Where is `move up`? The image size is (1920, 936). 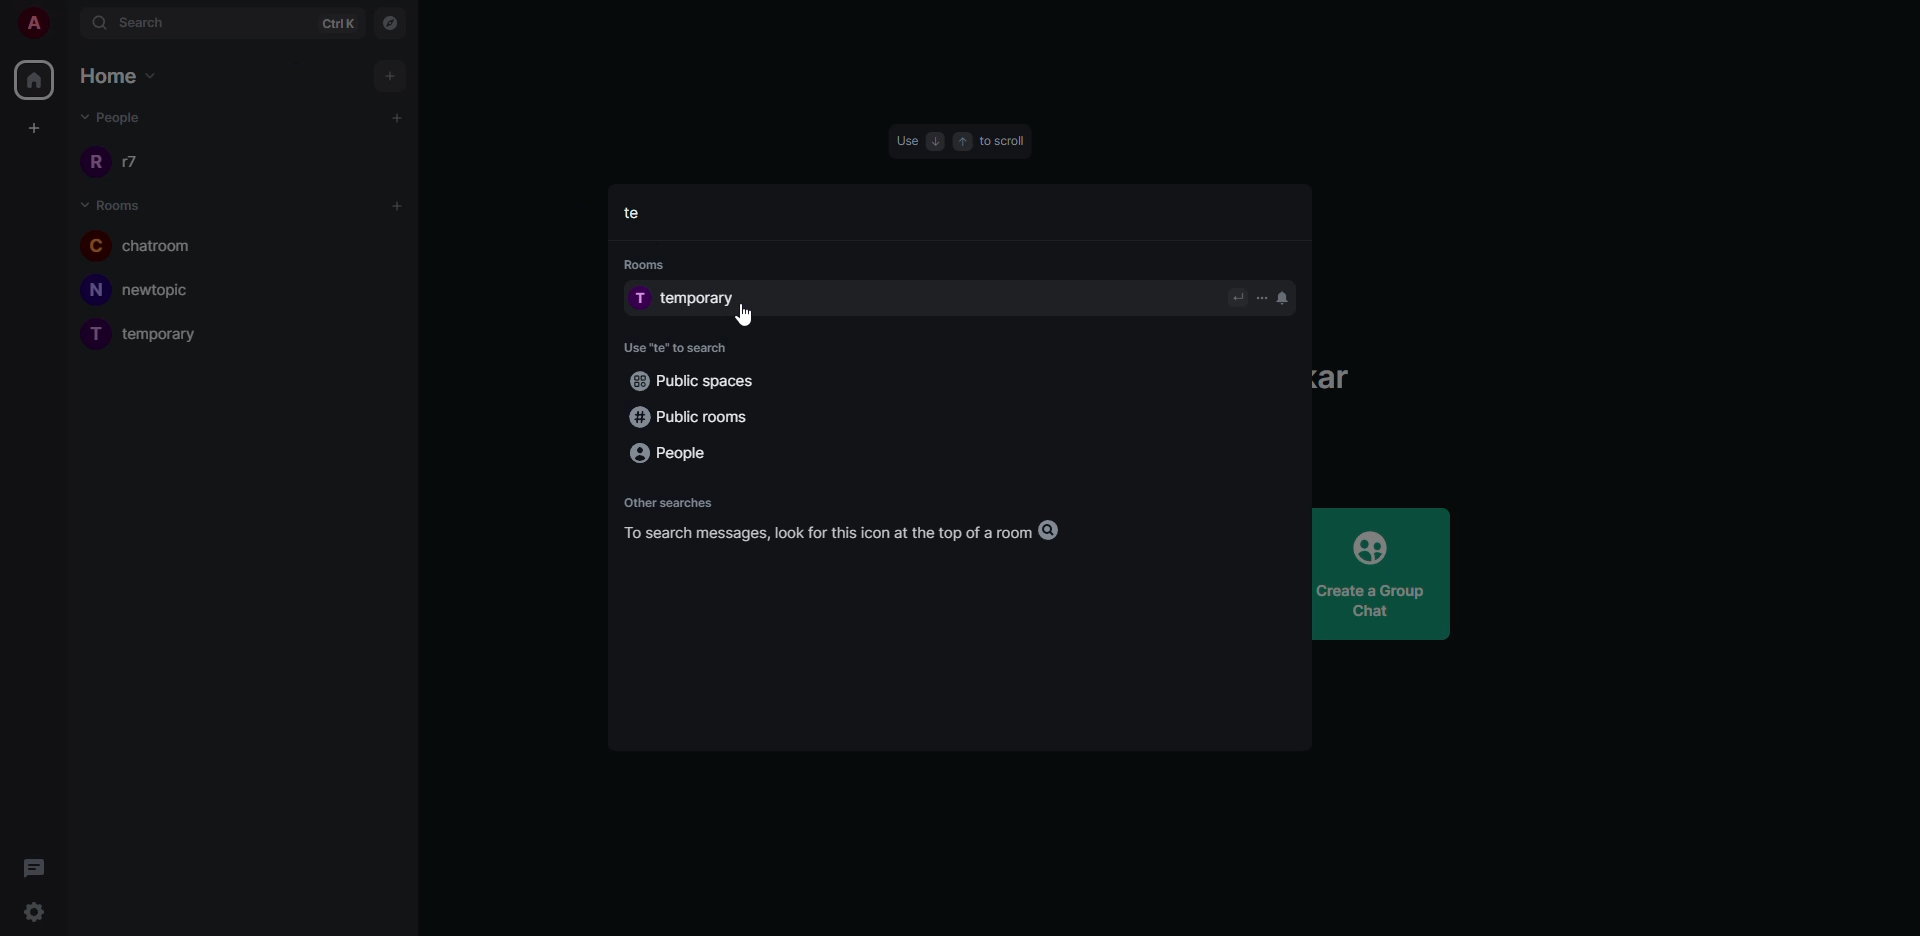
move up is located at coordinates (961, 142).